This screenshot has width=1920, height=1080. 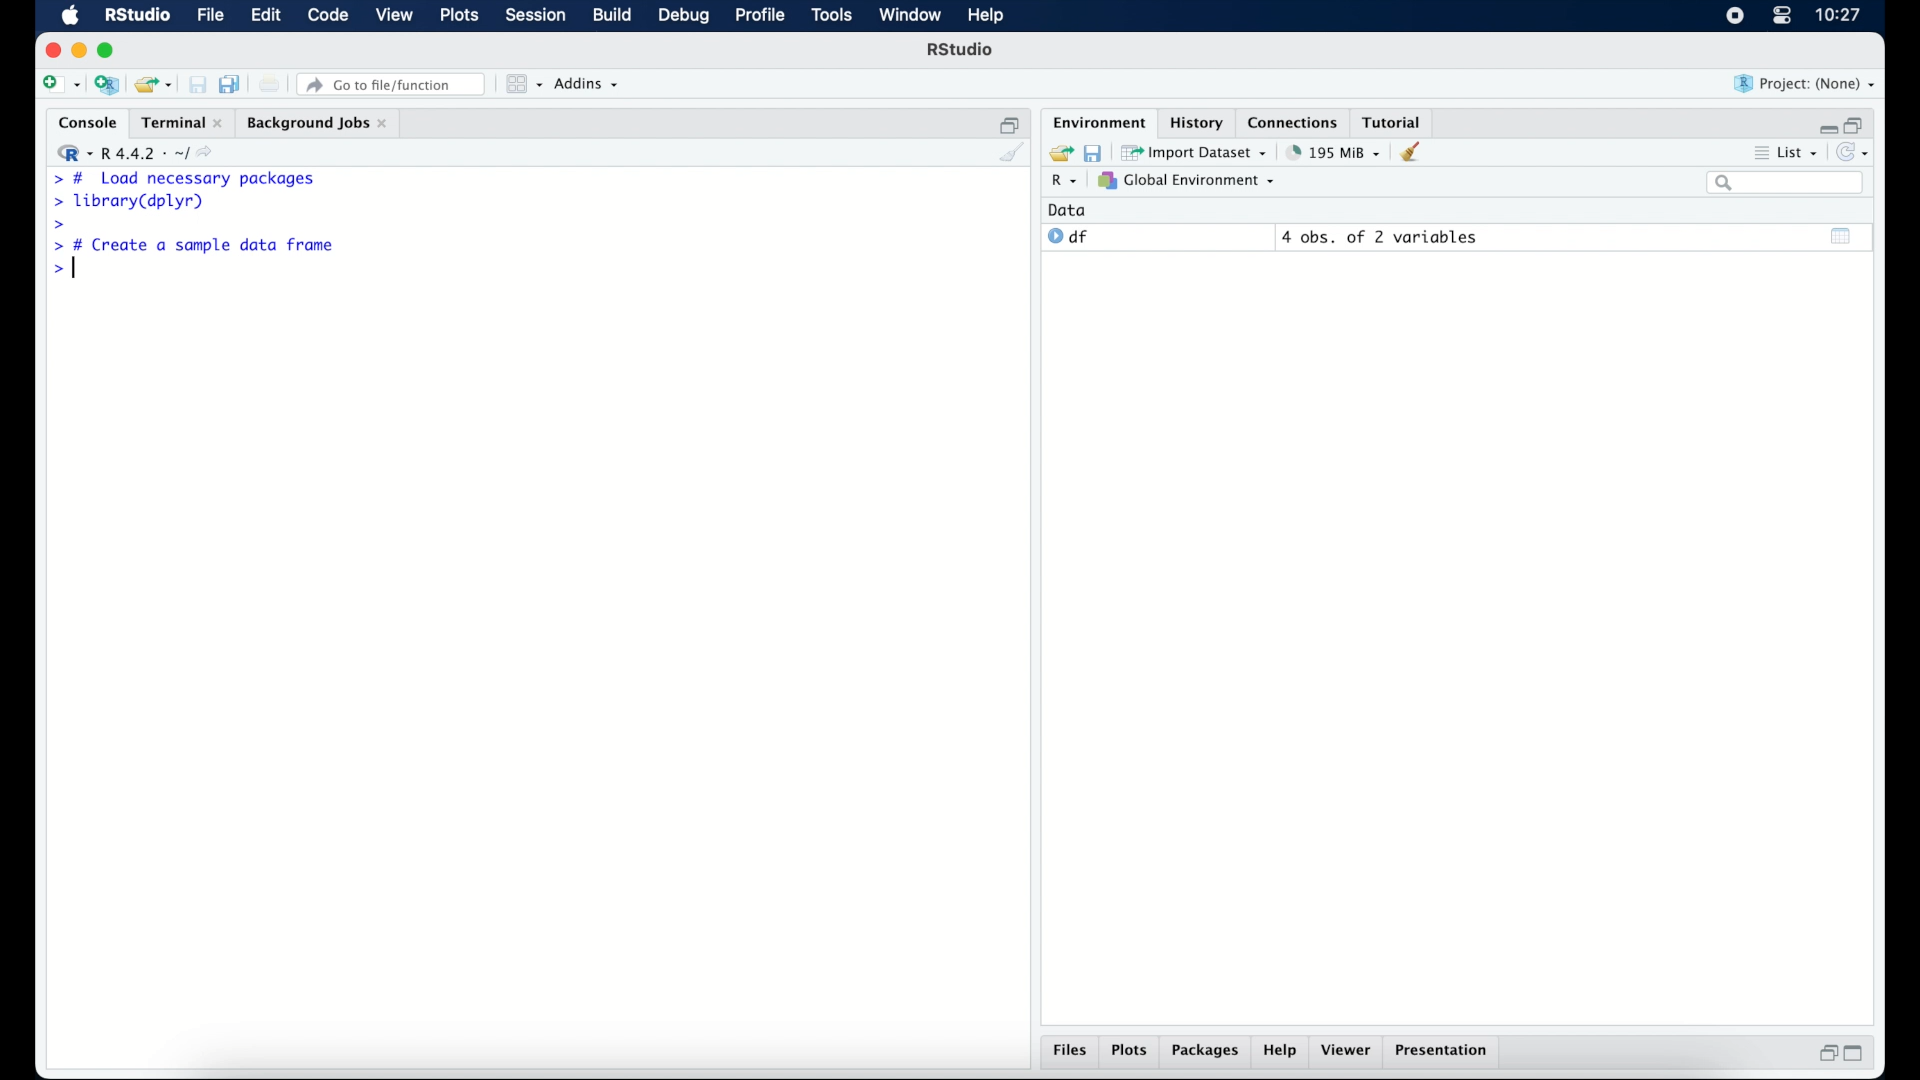 I want to click on edit, so click(x=264, y=16).